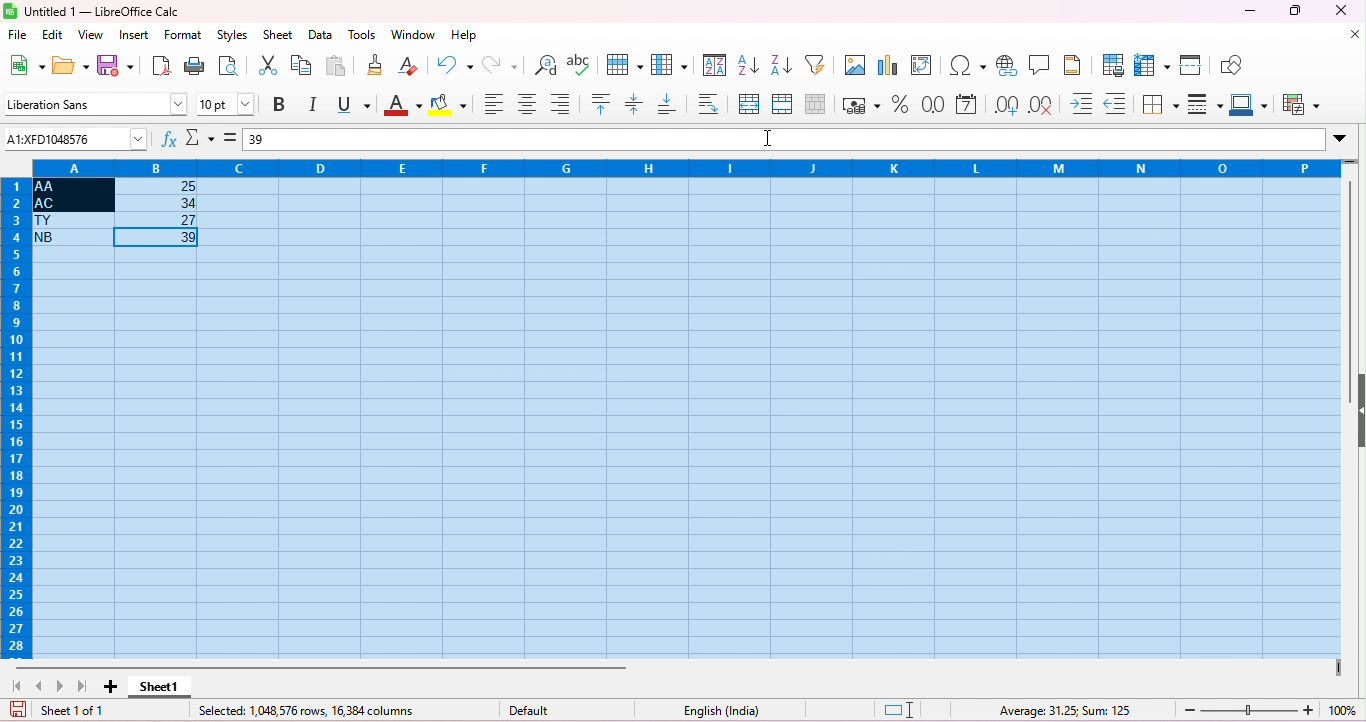  I want to click on underline, so click(353, 105).